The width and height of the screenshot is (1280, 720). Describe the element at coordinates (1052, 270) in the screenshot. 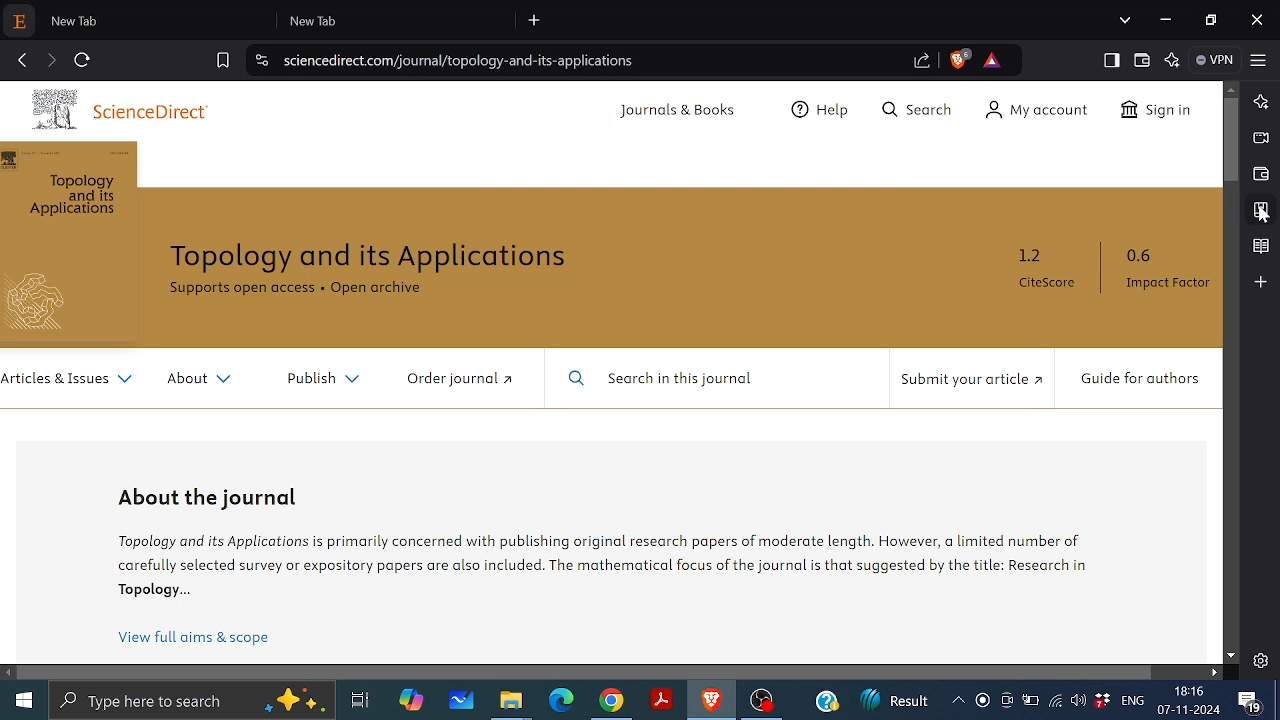

I see `1.2 CiteScore` at that location.